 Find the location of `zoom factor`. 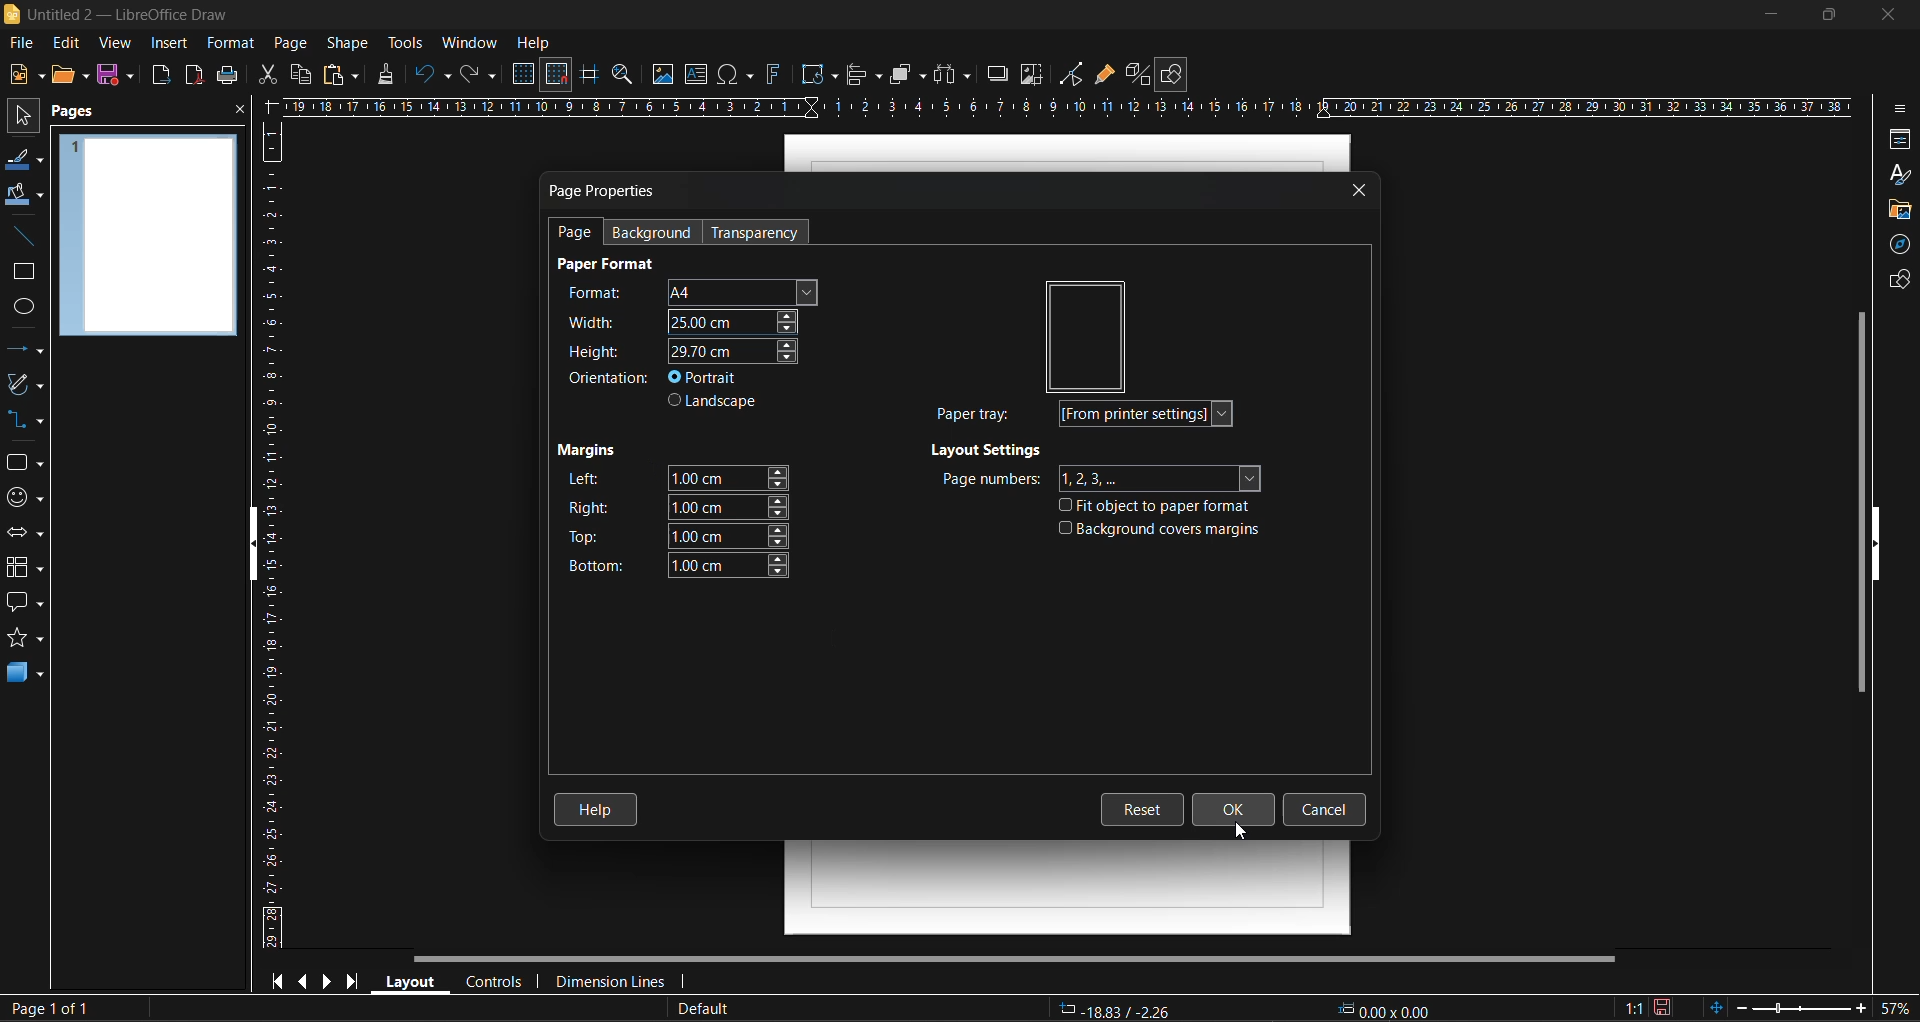

zoom factor is located at coordinates (1894, 1009).